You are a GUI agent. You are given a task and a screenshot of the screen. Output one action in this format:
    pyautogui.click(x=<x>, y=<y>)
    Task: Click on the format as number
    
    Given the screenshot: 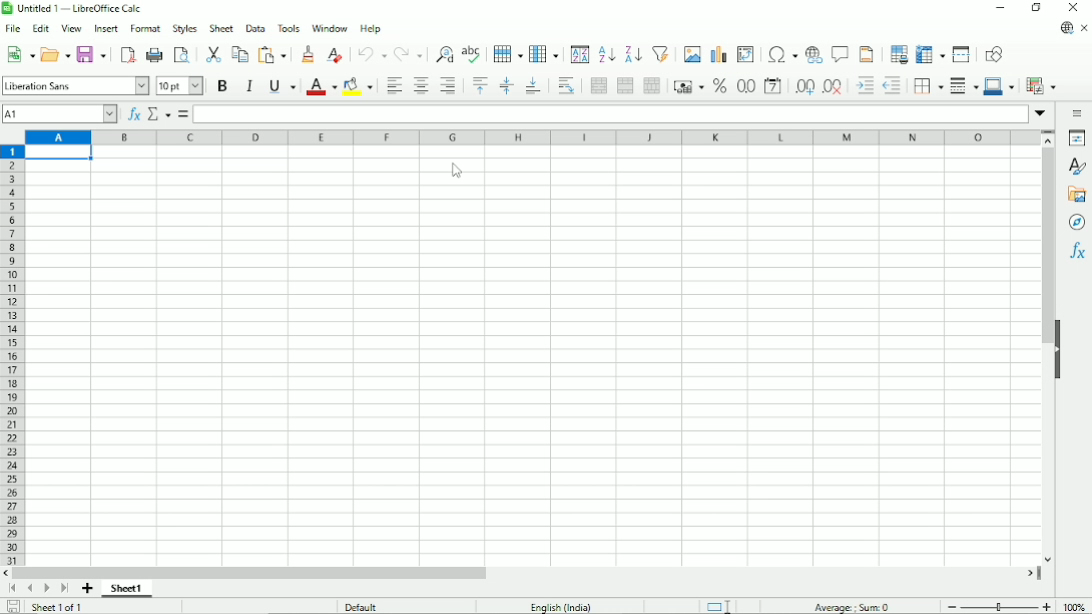 What is the action you would take?
    pyautogui.click(x=745, y=86)
    